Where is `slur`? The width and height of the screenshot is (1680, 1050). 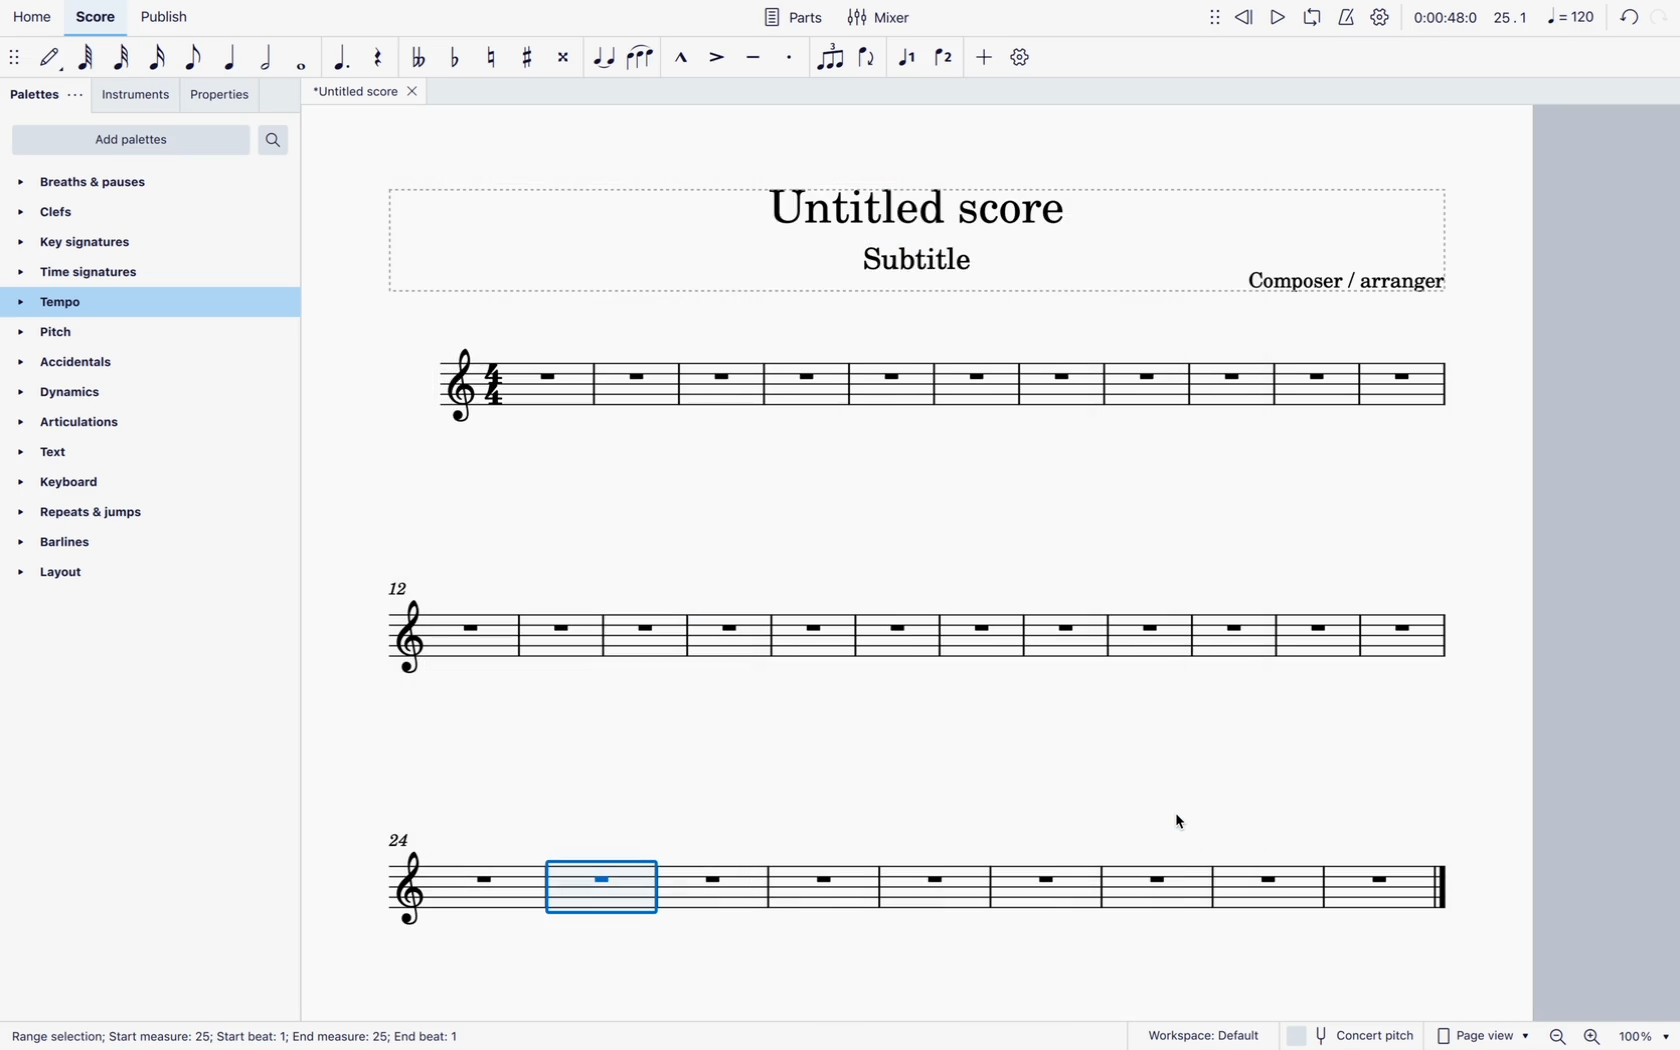
slur is located at coordinates (642, 58).